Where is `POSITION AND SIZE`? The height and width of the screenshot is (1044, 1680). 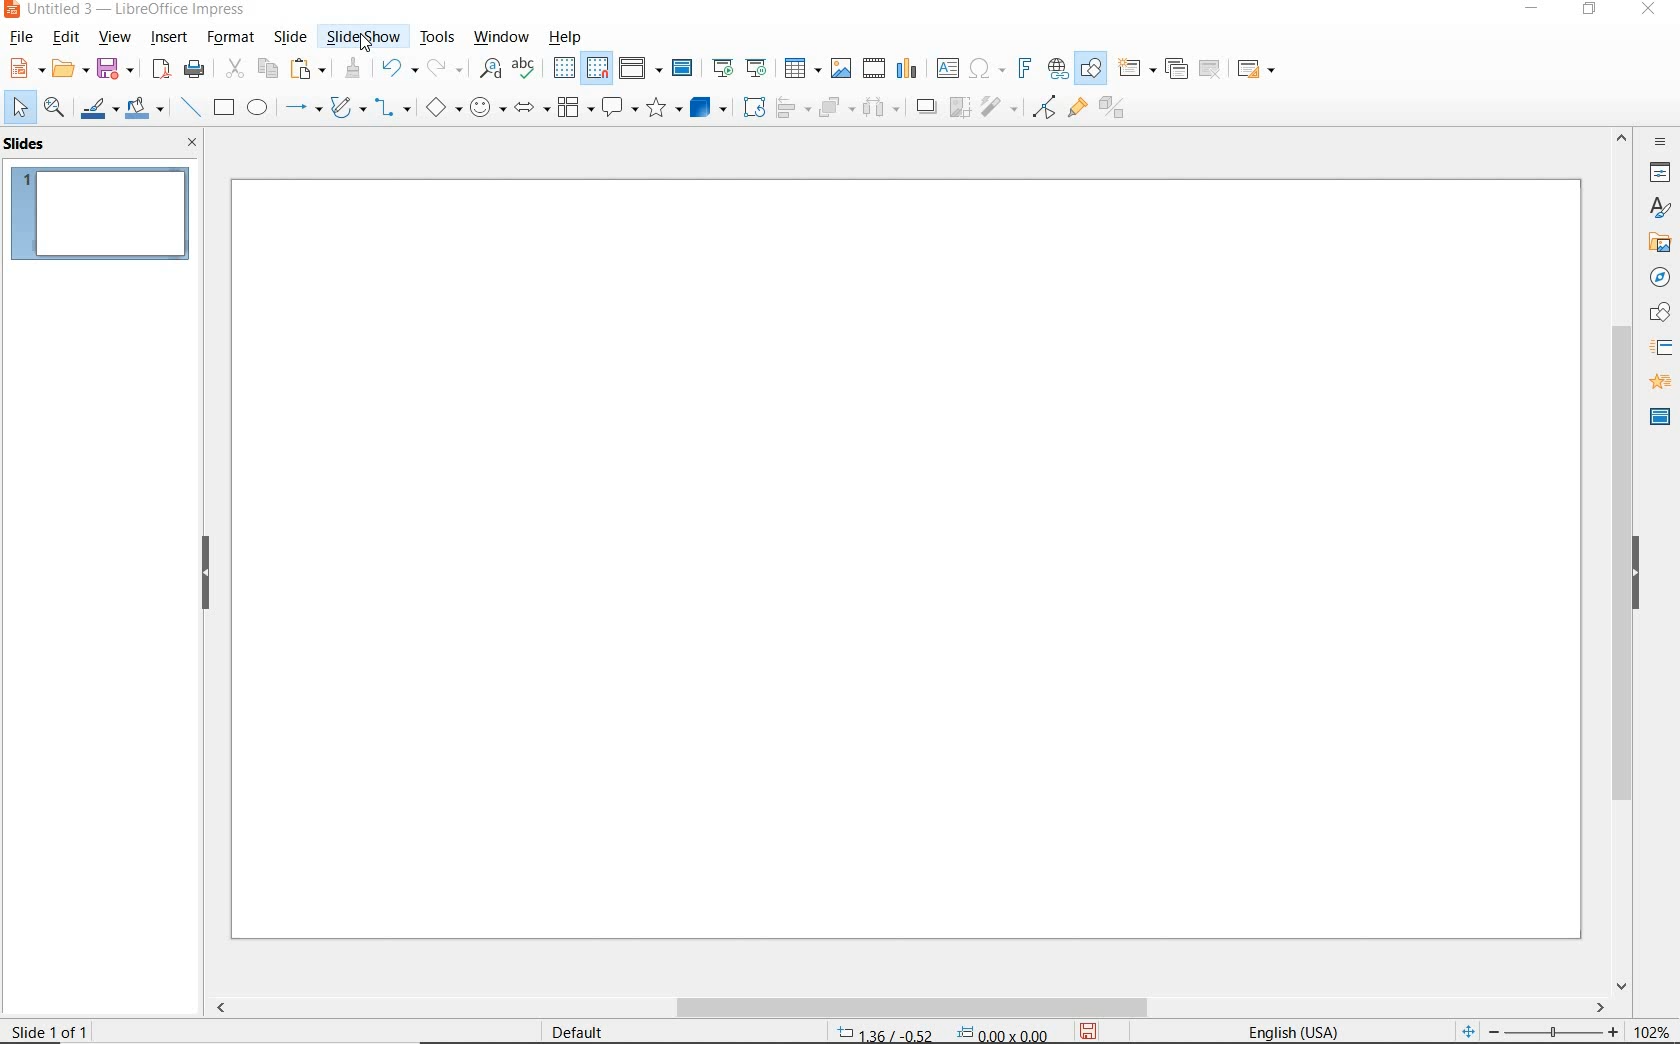
POSITION AND SIZE is located at coordinates (939, 1031).